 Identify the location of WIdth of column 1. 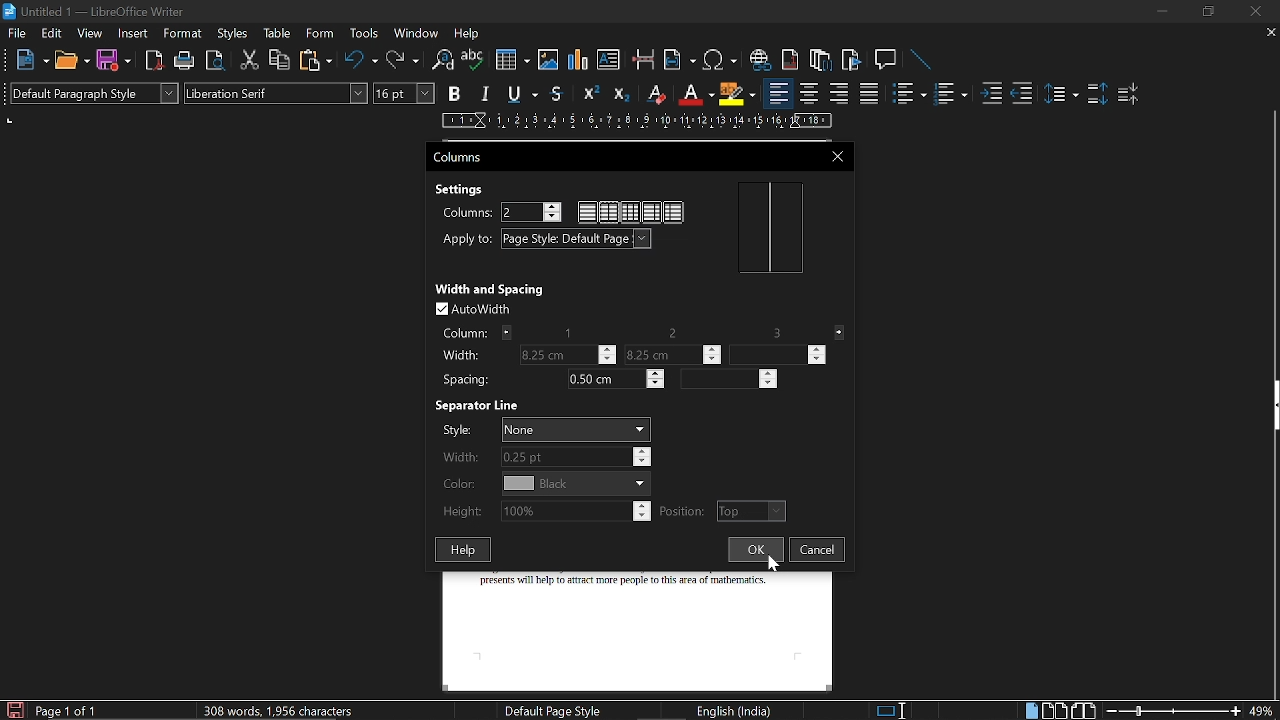
(572, 354).